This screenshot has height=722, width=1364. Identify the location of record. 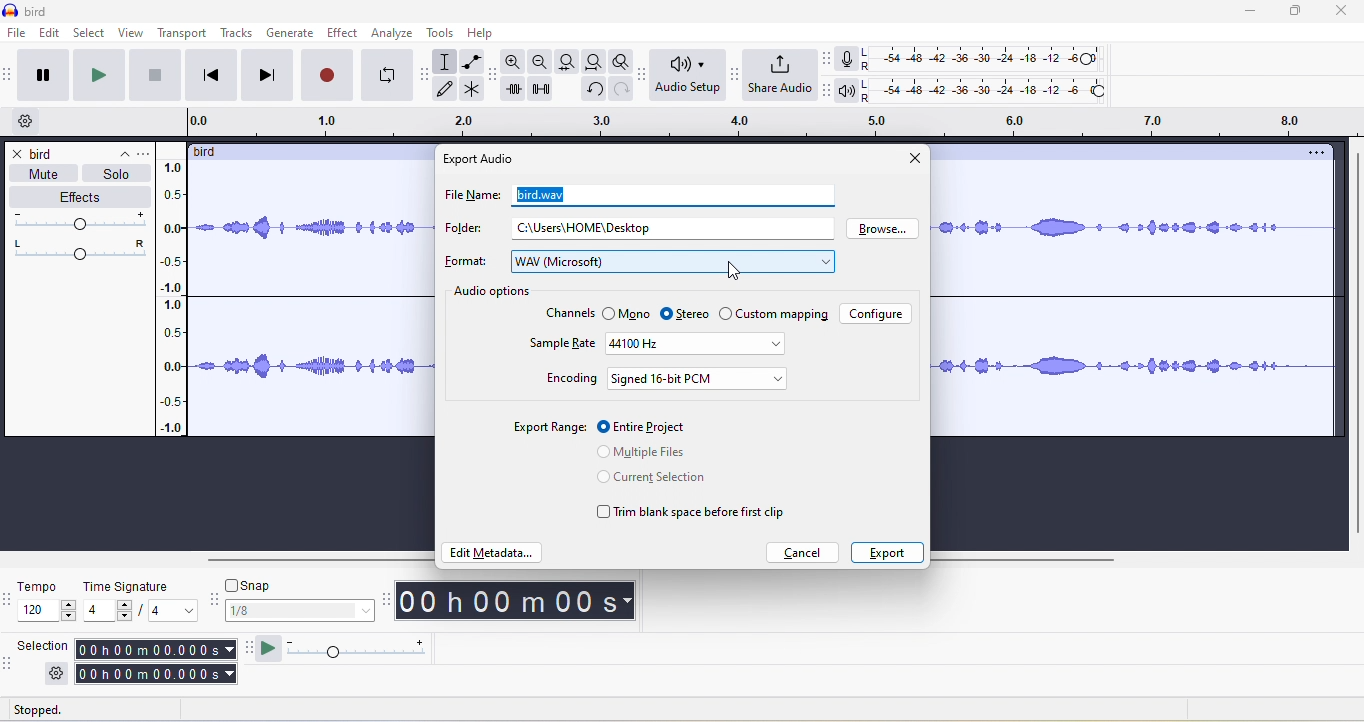
(325, 75).